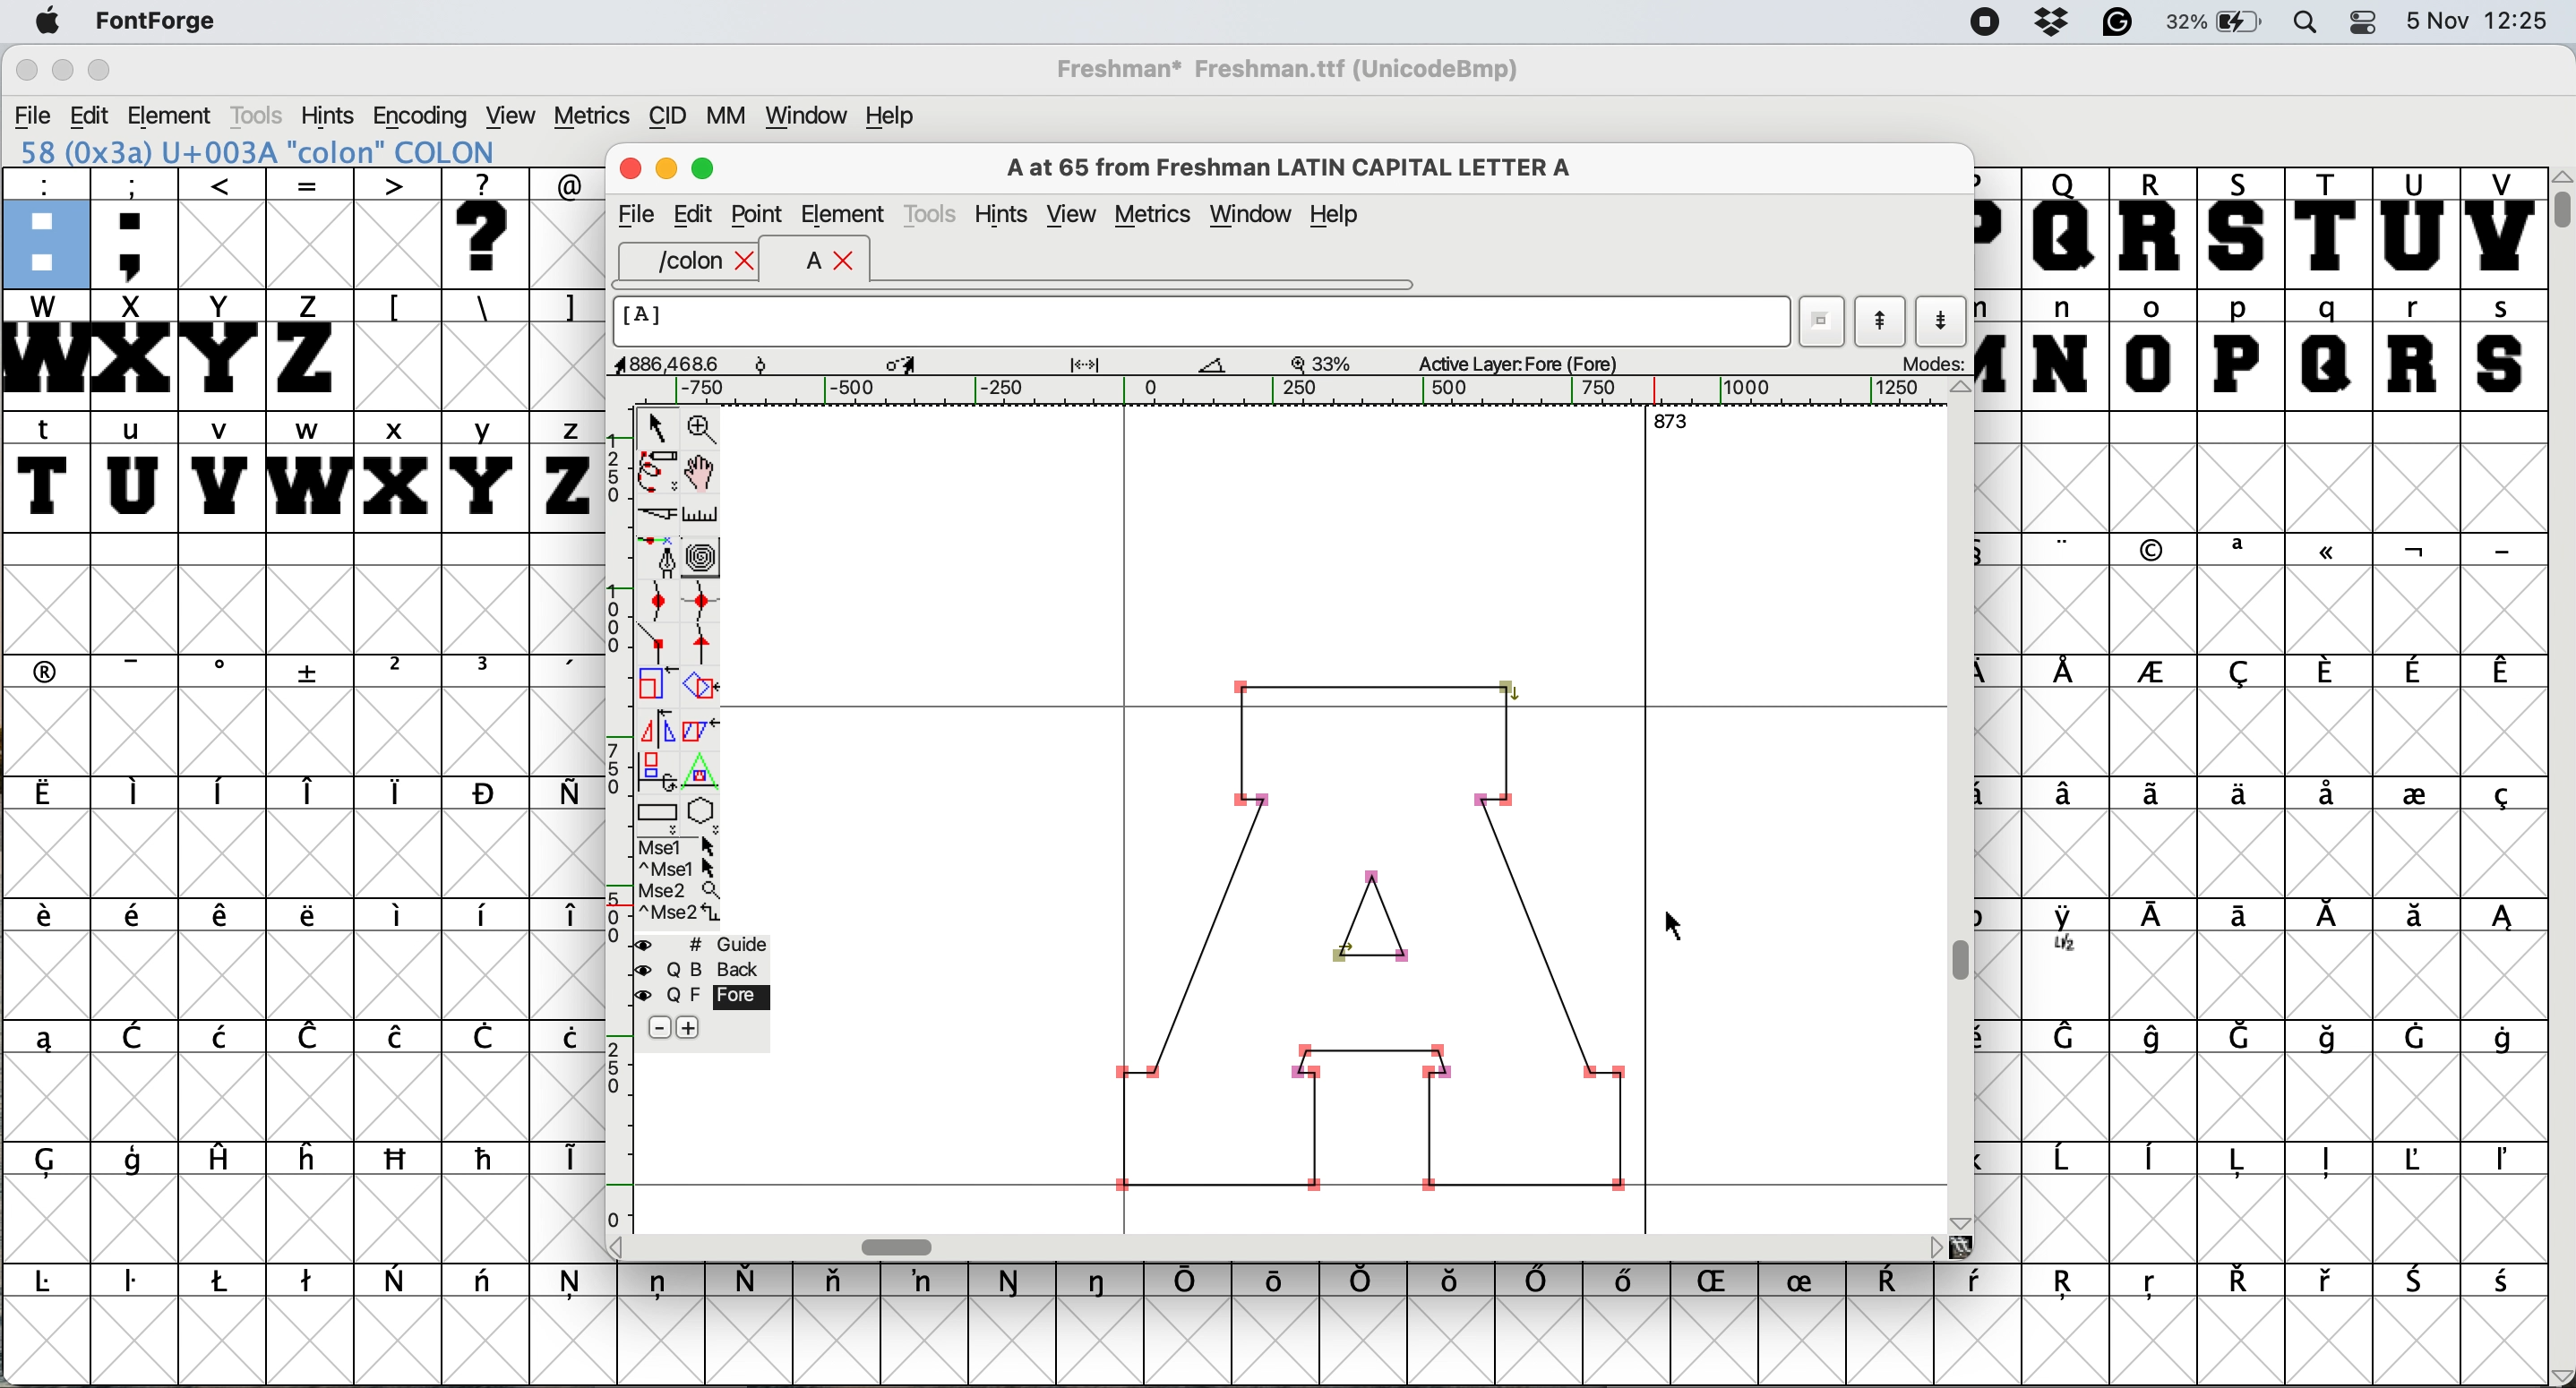  Describe the element at coordinates (1633, 1285) in the screenshot. I see `symbol` at that location.